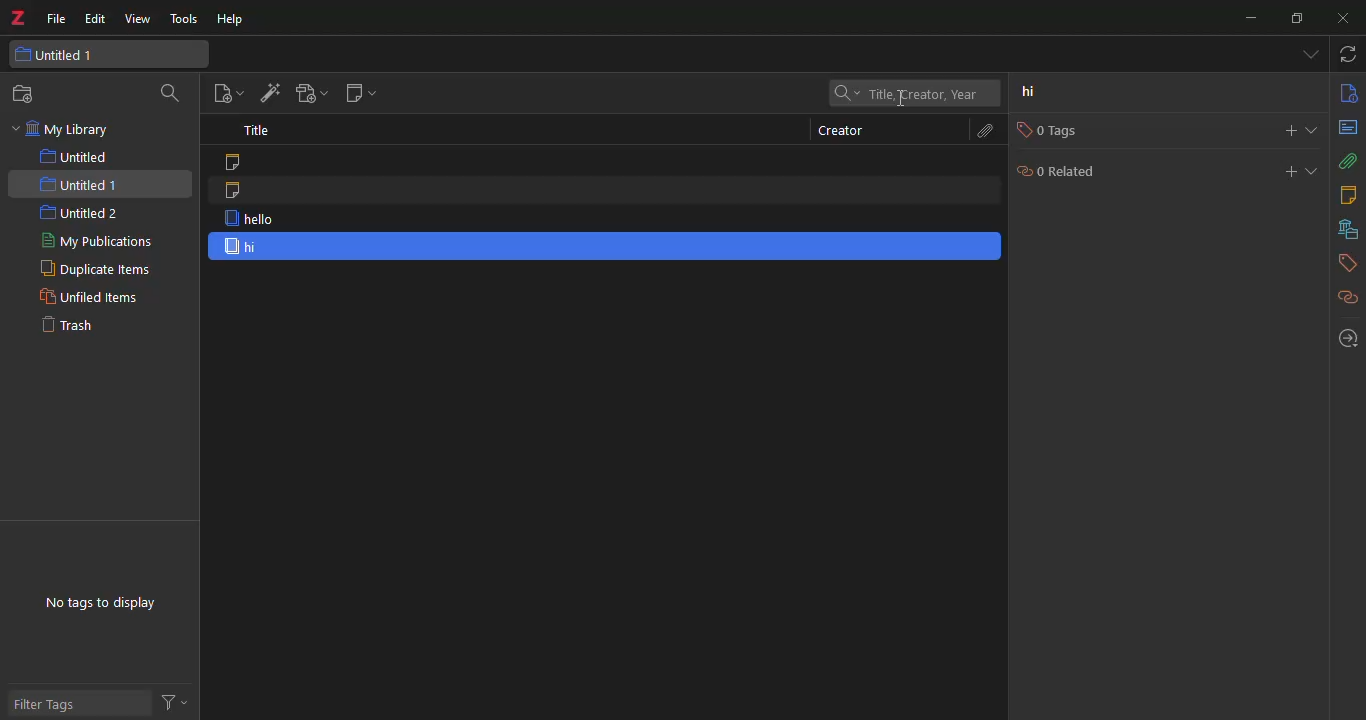  What do you see at coordinates (984, 130) in the screenshot?
I see `attach` at bounding box center [984, 130].